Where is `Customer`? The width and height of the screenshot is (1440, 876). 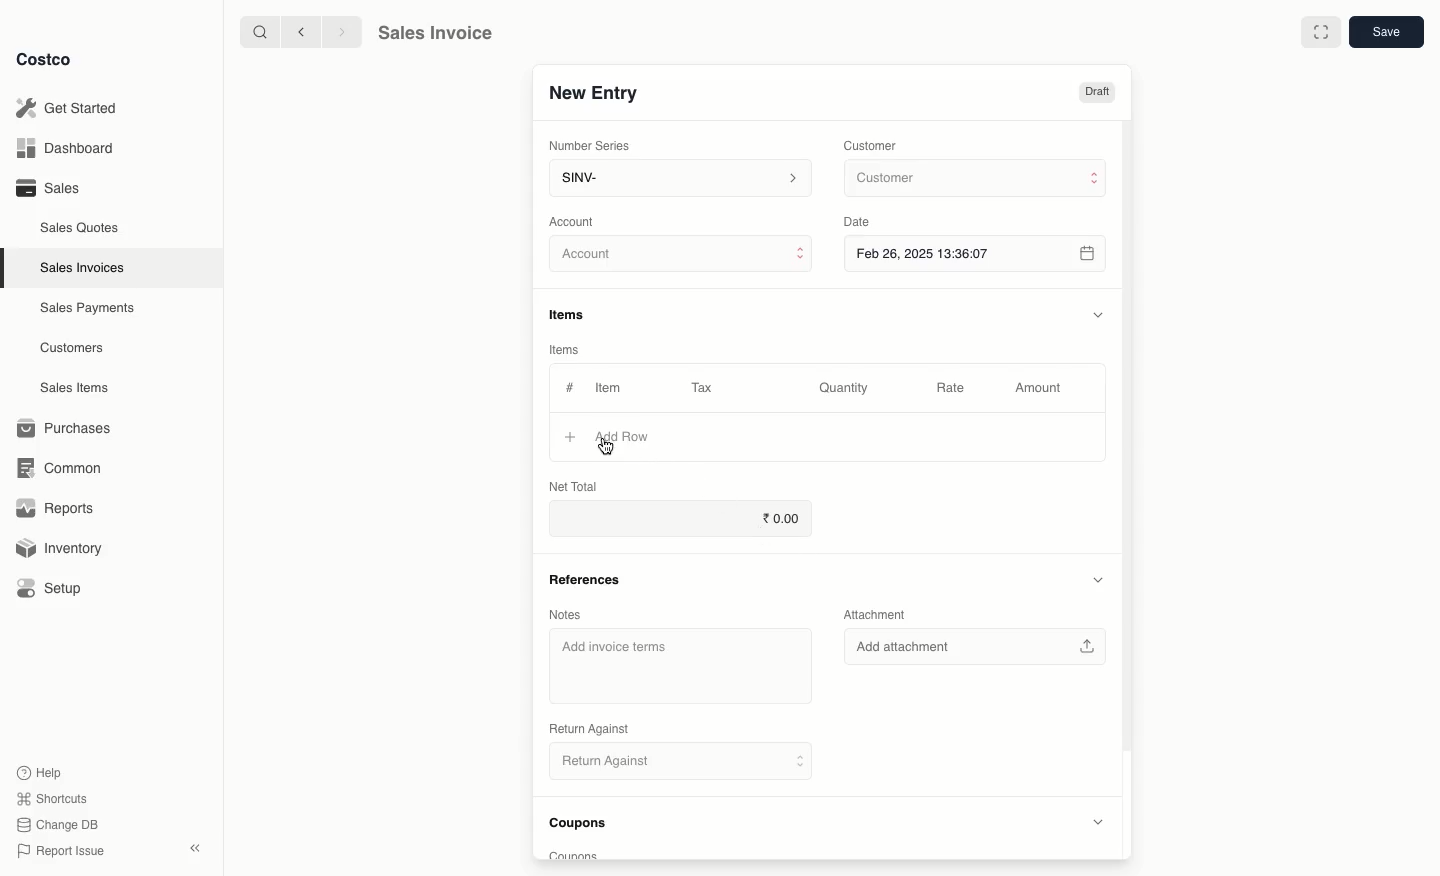
Customer is located at coordinates (973, 179).